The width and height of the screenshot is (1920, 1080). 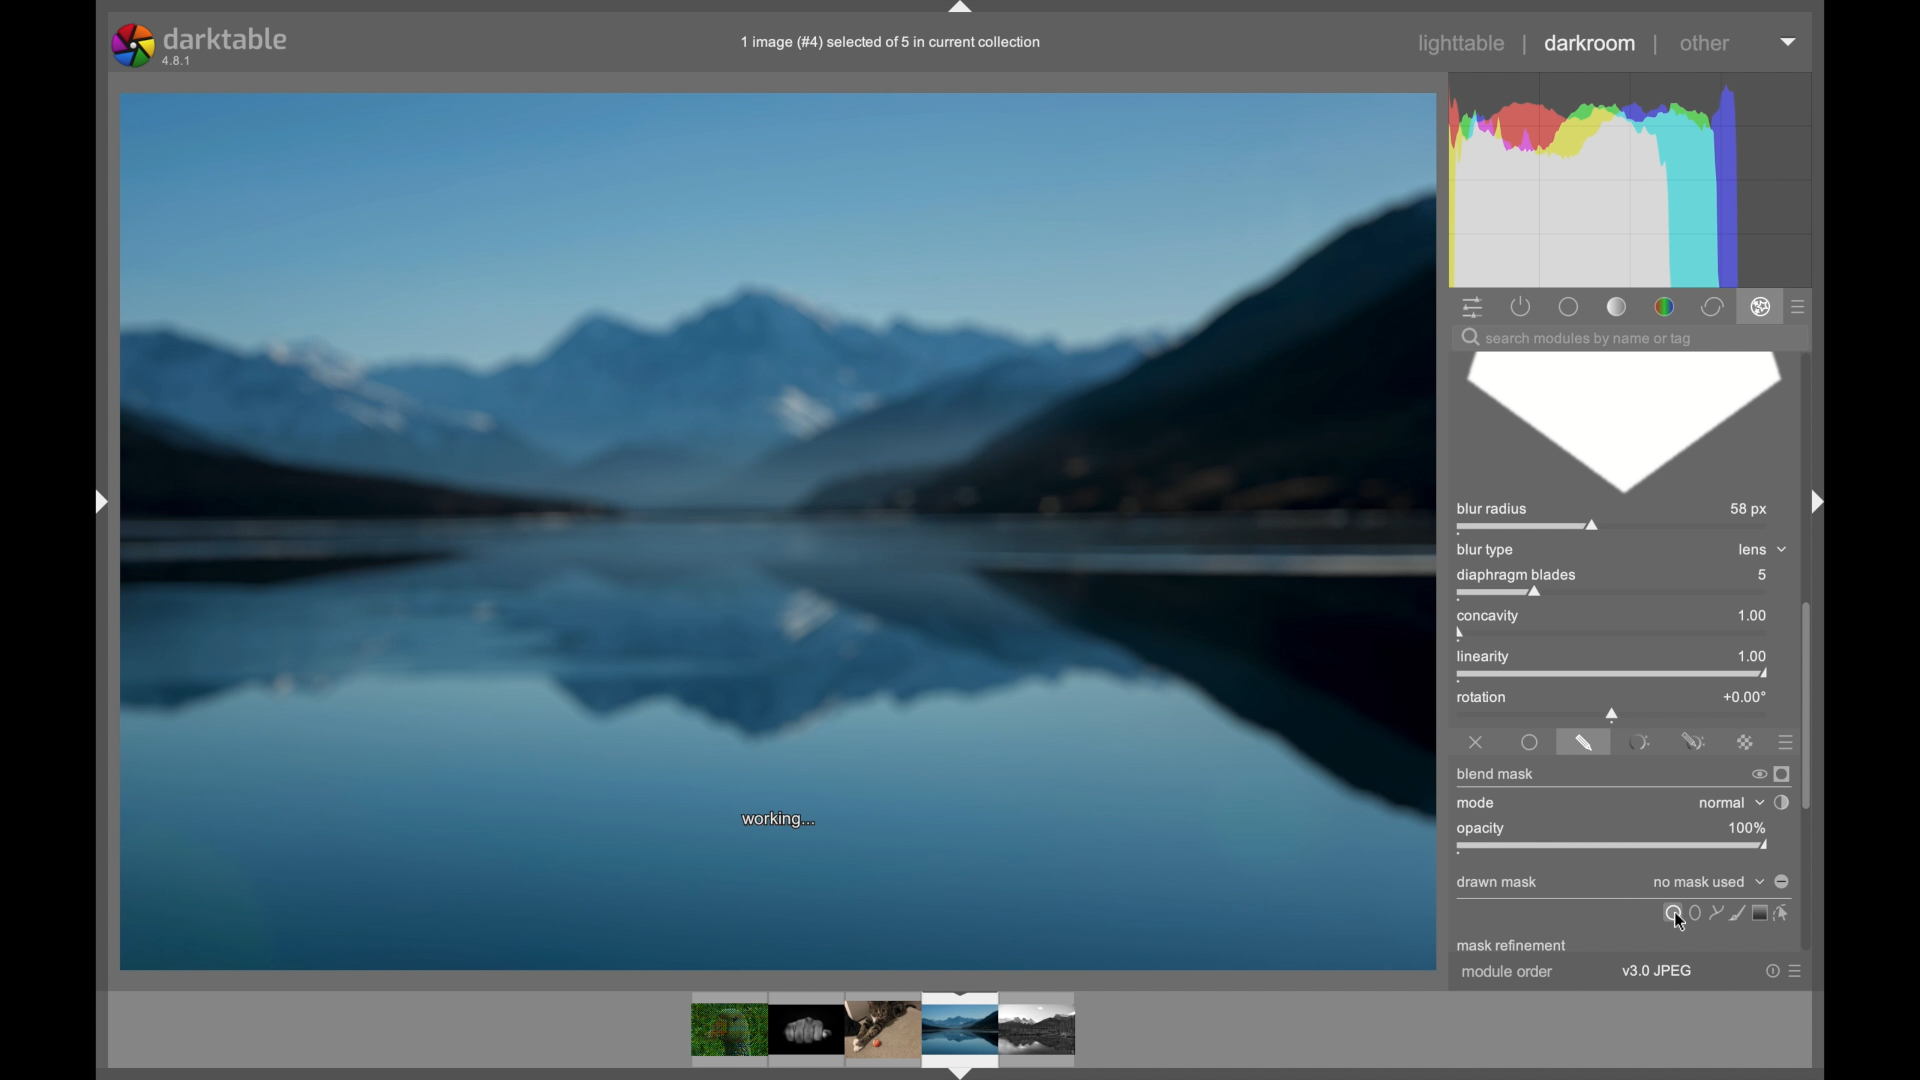 I want to click on normal dropdown, so click(x=1730, y=802).